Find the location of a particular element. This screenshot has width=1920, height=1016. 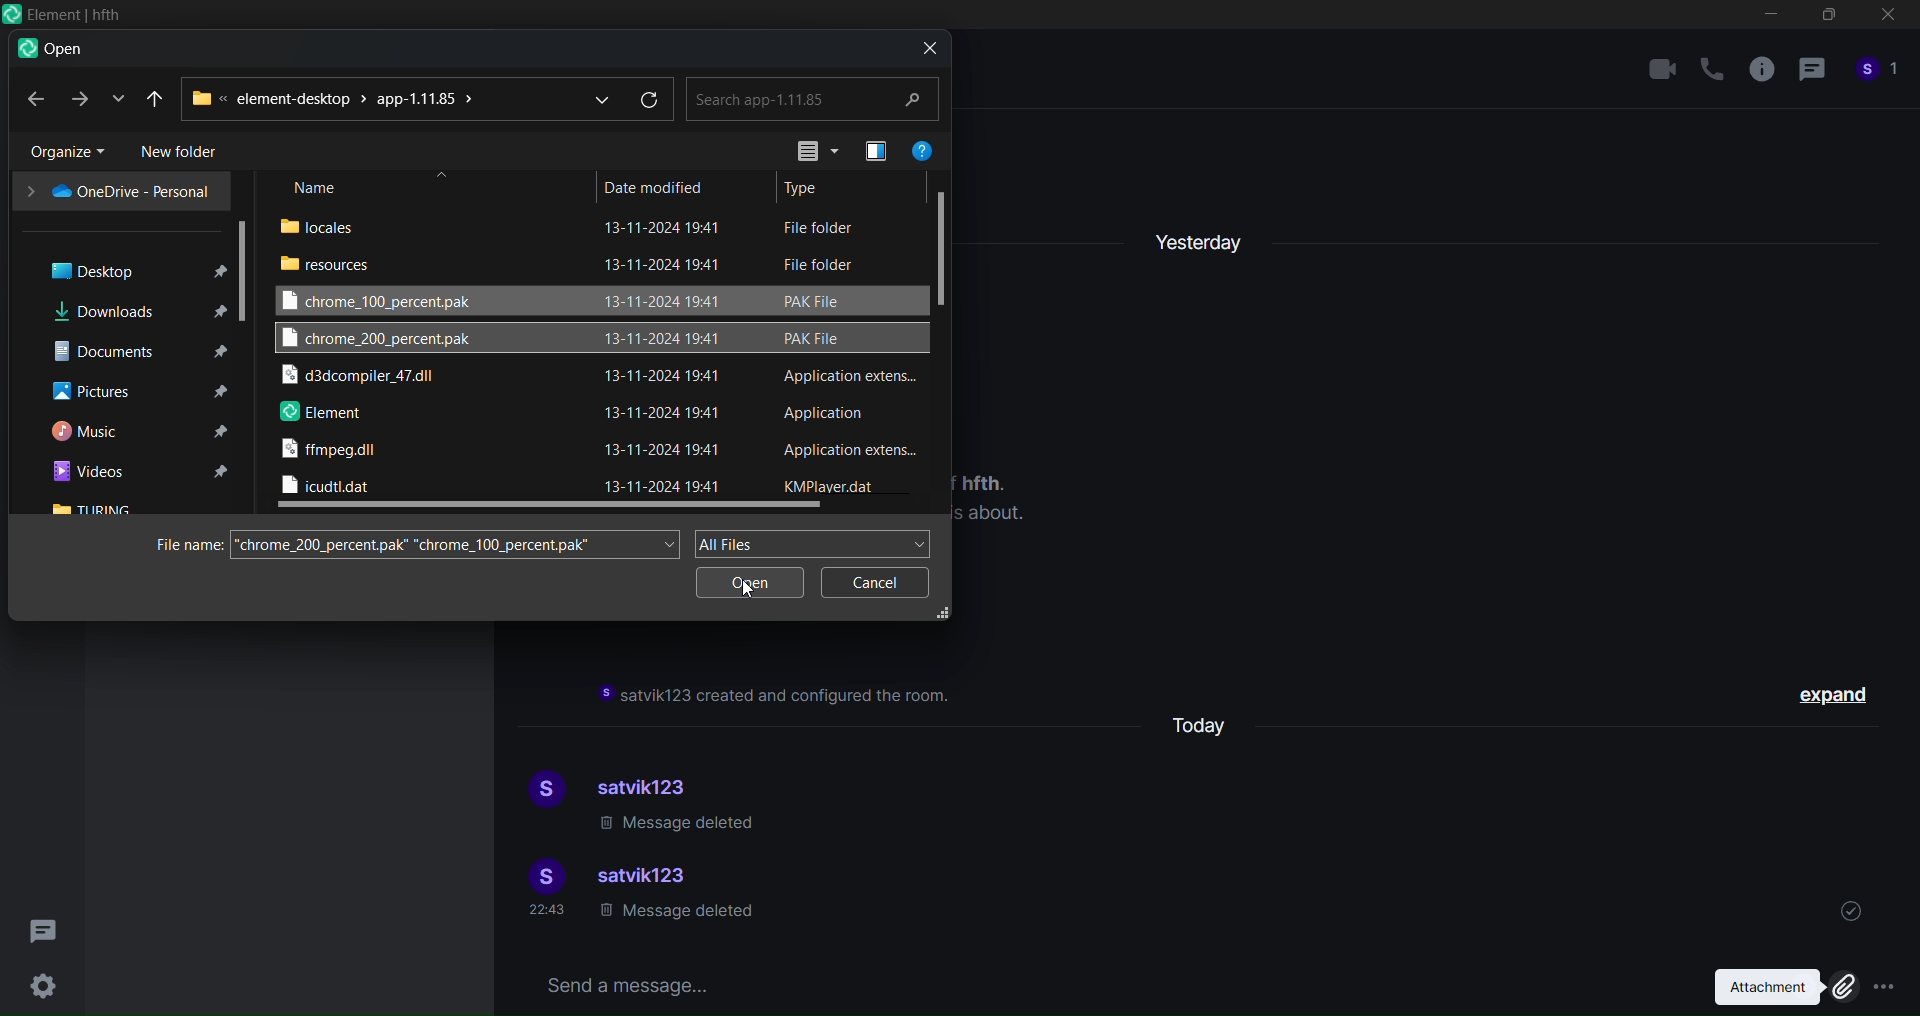

time is located at coordinates (550, 913).